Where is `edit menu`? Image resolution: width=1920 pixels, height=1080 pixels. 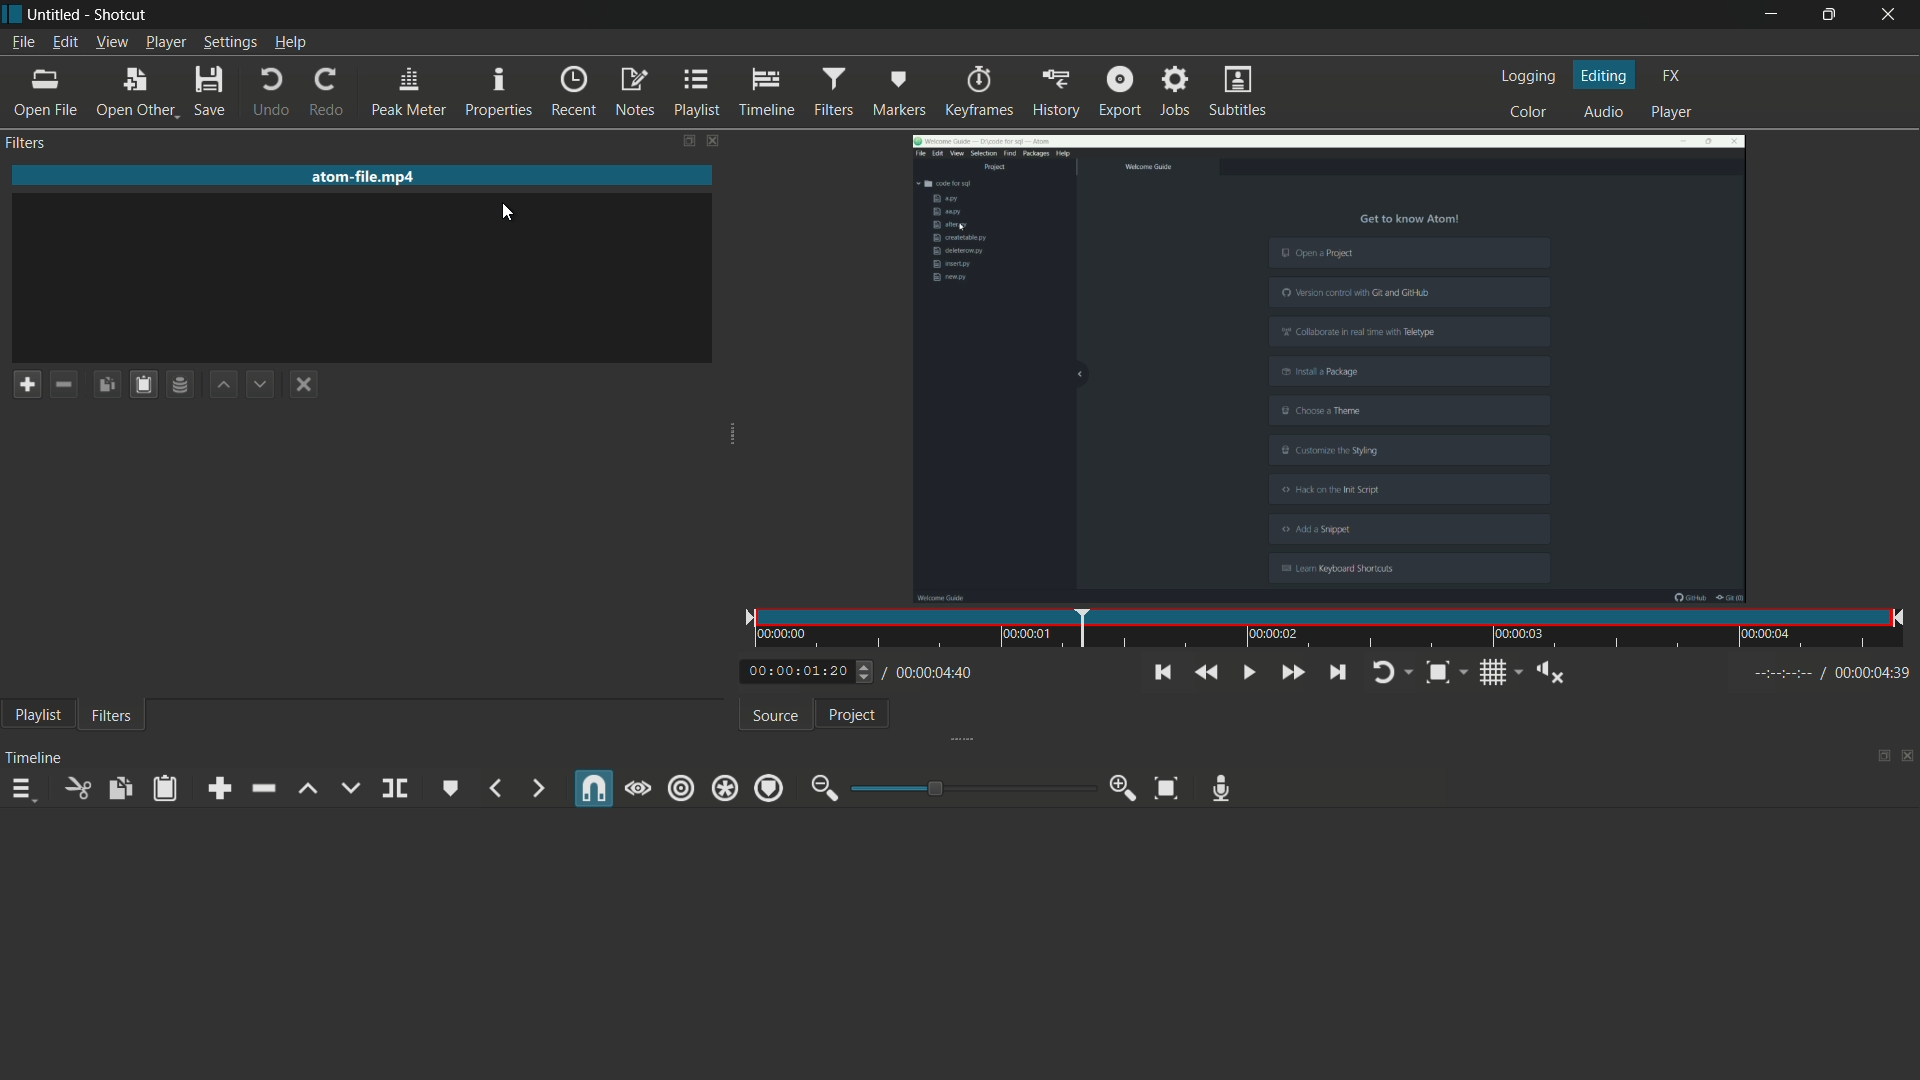
edit menu is located at coordinates (65, 43).